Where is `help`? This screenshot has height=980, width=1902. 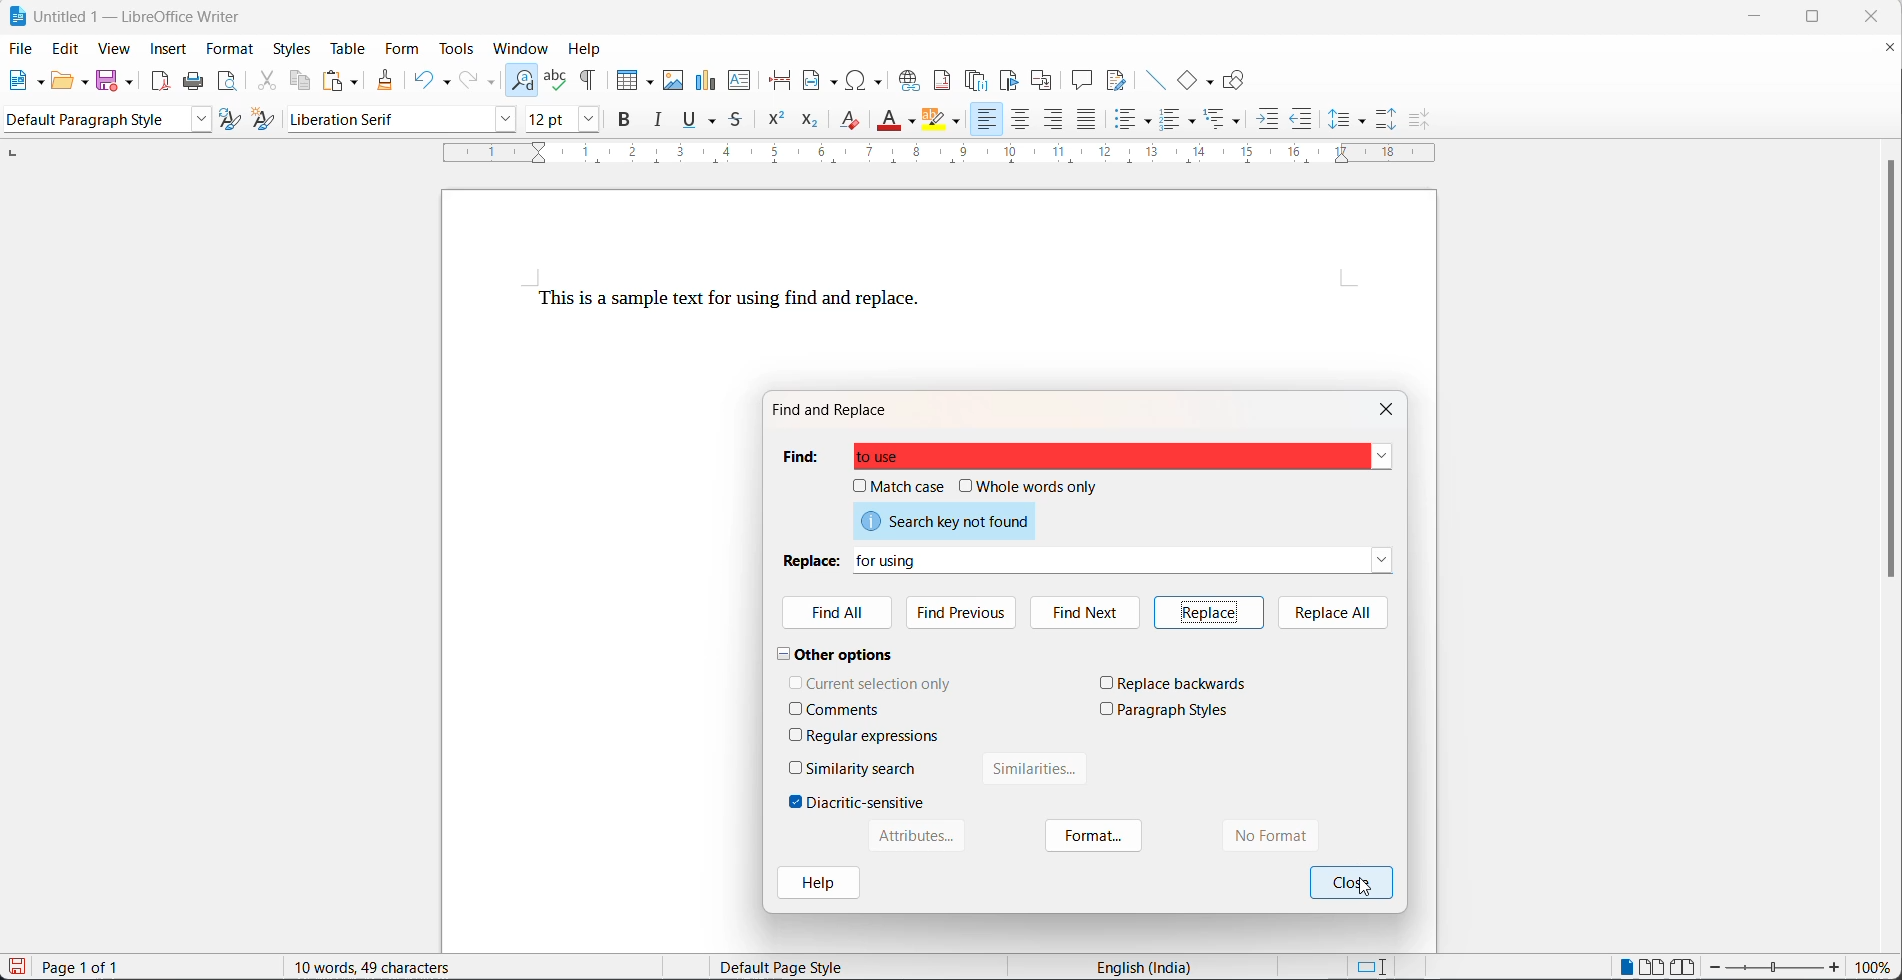
help is located at coordinates (591, 47).